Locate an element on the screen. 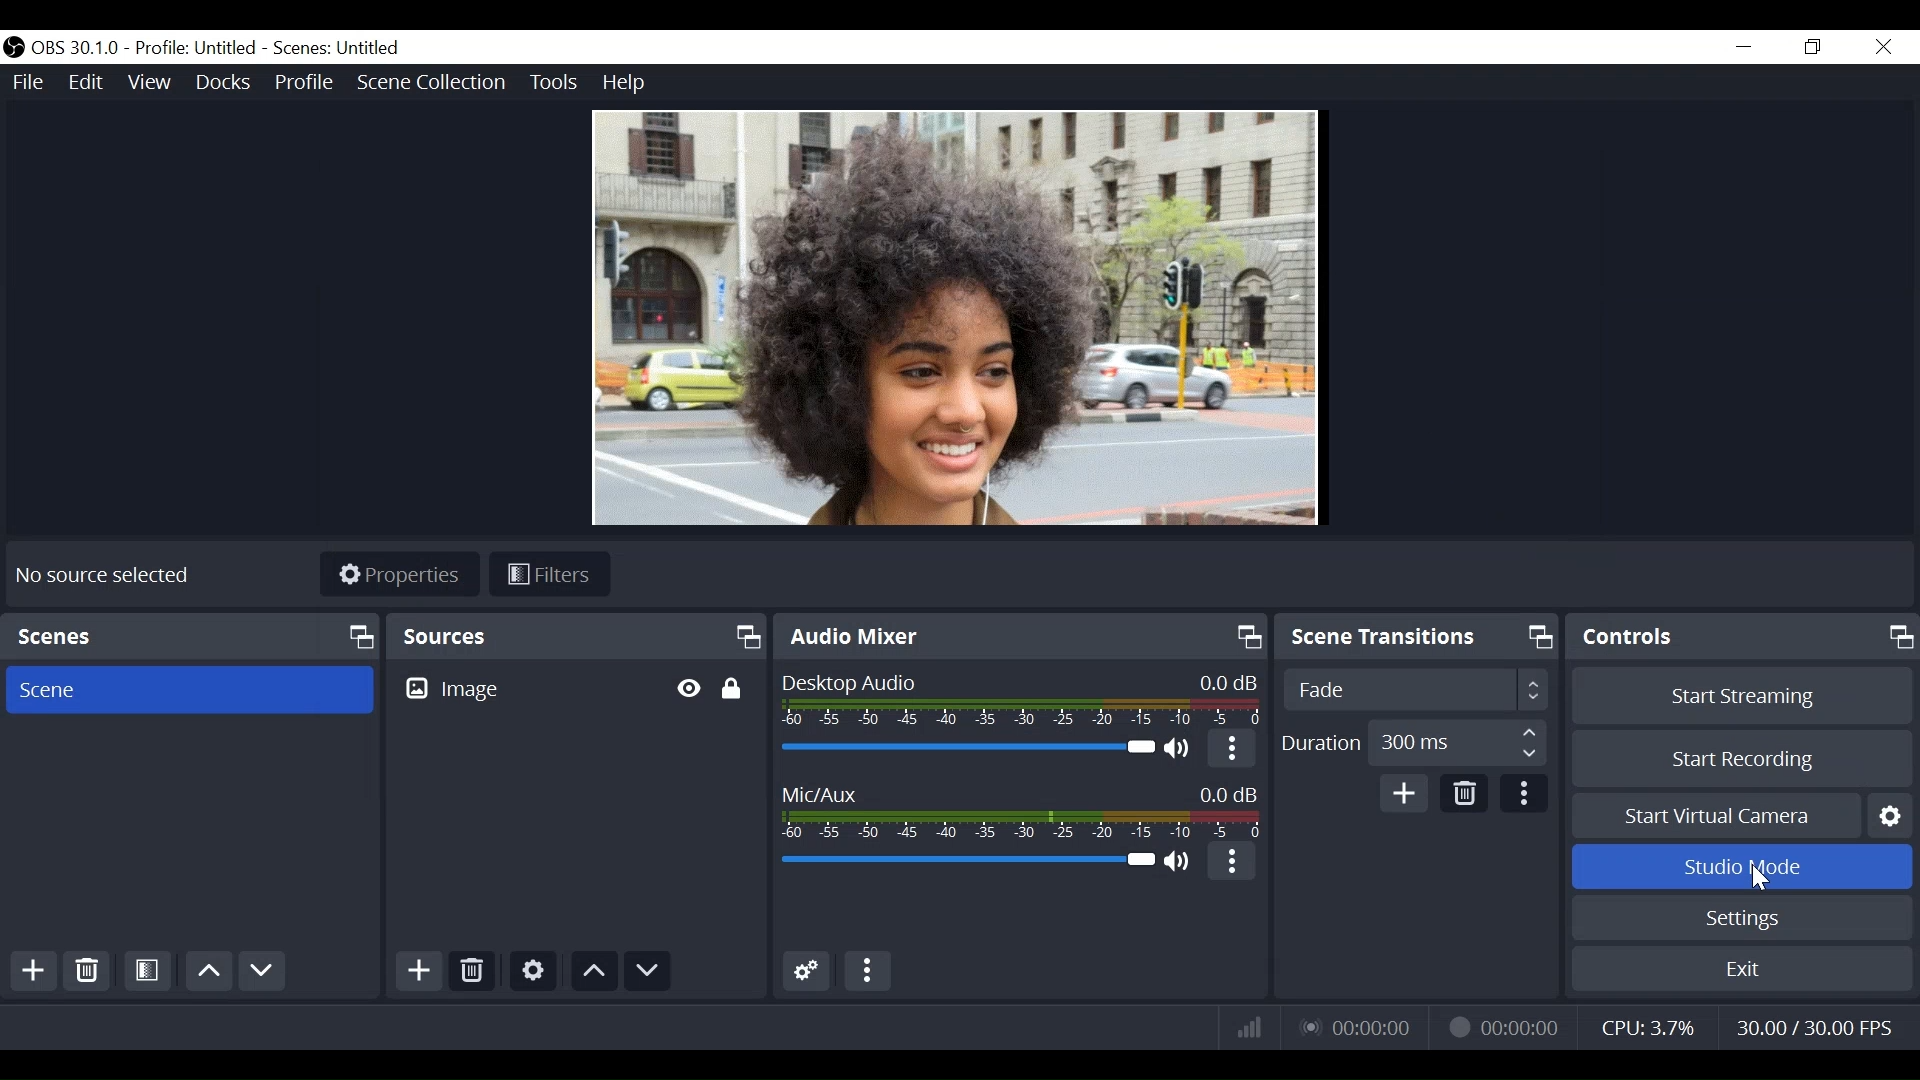 Image resolution: width=1920 pixels, height=1080 pixels. More Options is located at coordinates (1233, 866).